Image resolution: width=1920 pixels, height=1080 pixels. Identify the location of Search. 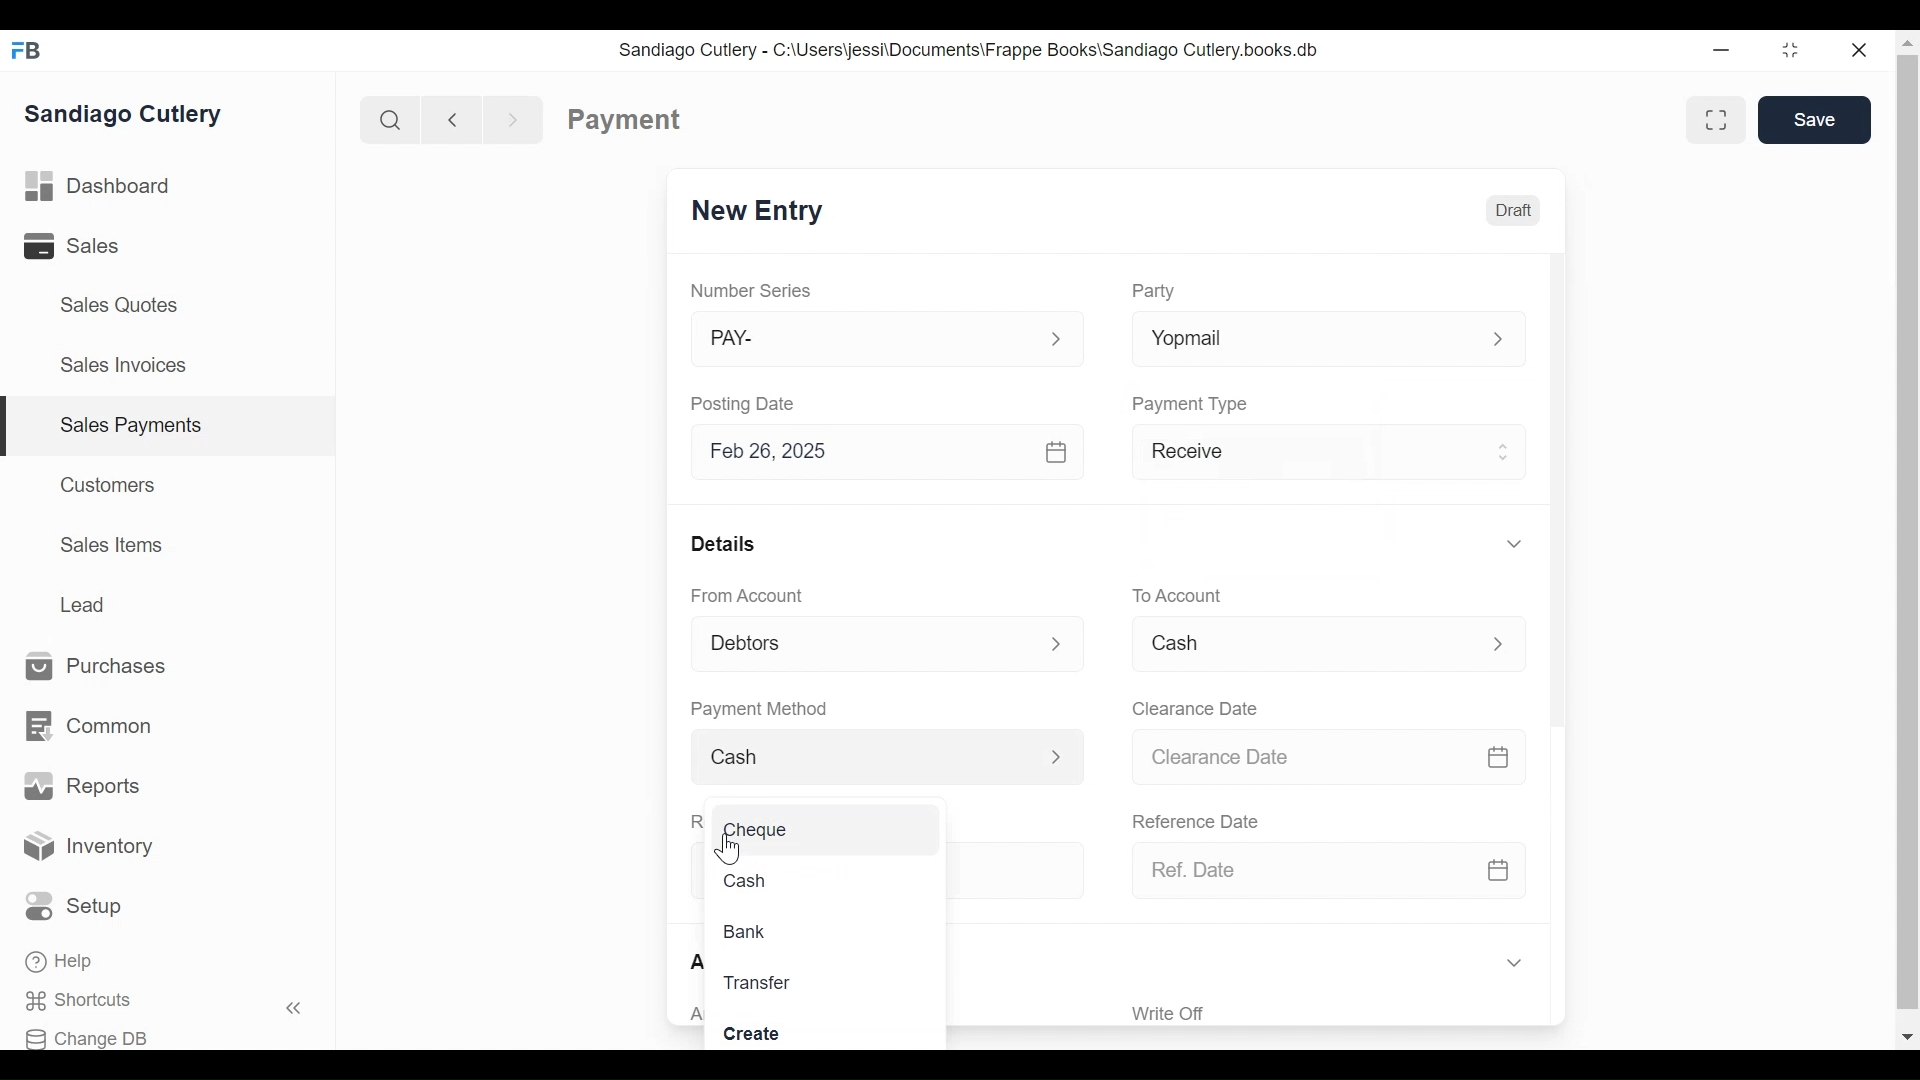
(386, 119).